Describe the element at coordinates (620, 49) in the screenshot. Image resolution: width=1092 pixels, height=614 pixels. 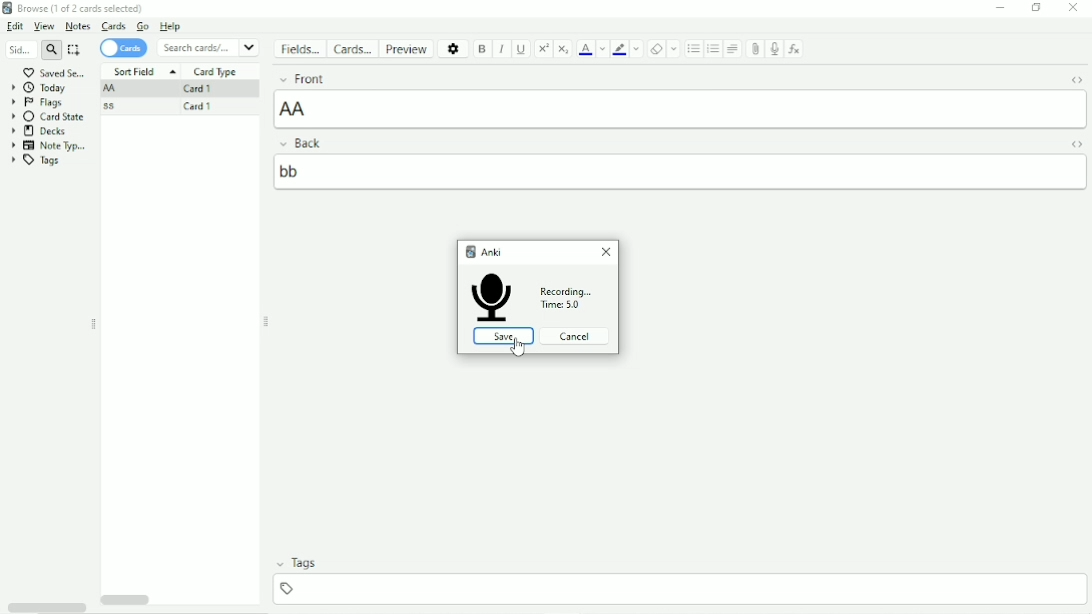
I see `Text Highlight color` at that location.